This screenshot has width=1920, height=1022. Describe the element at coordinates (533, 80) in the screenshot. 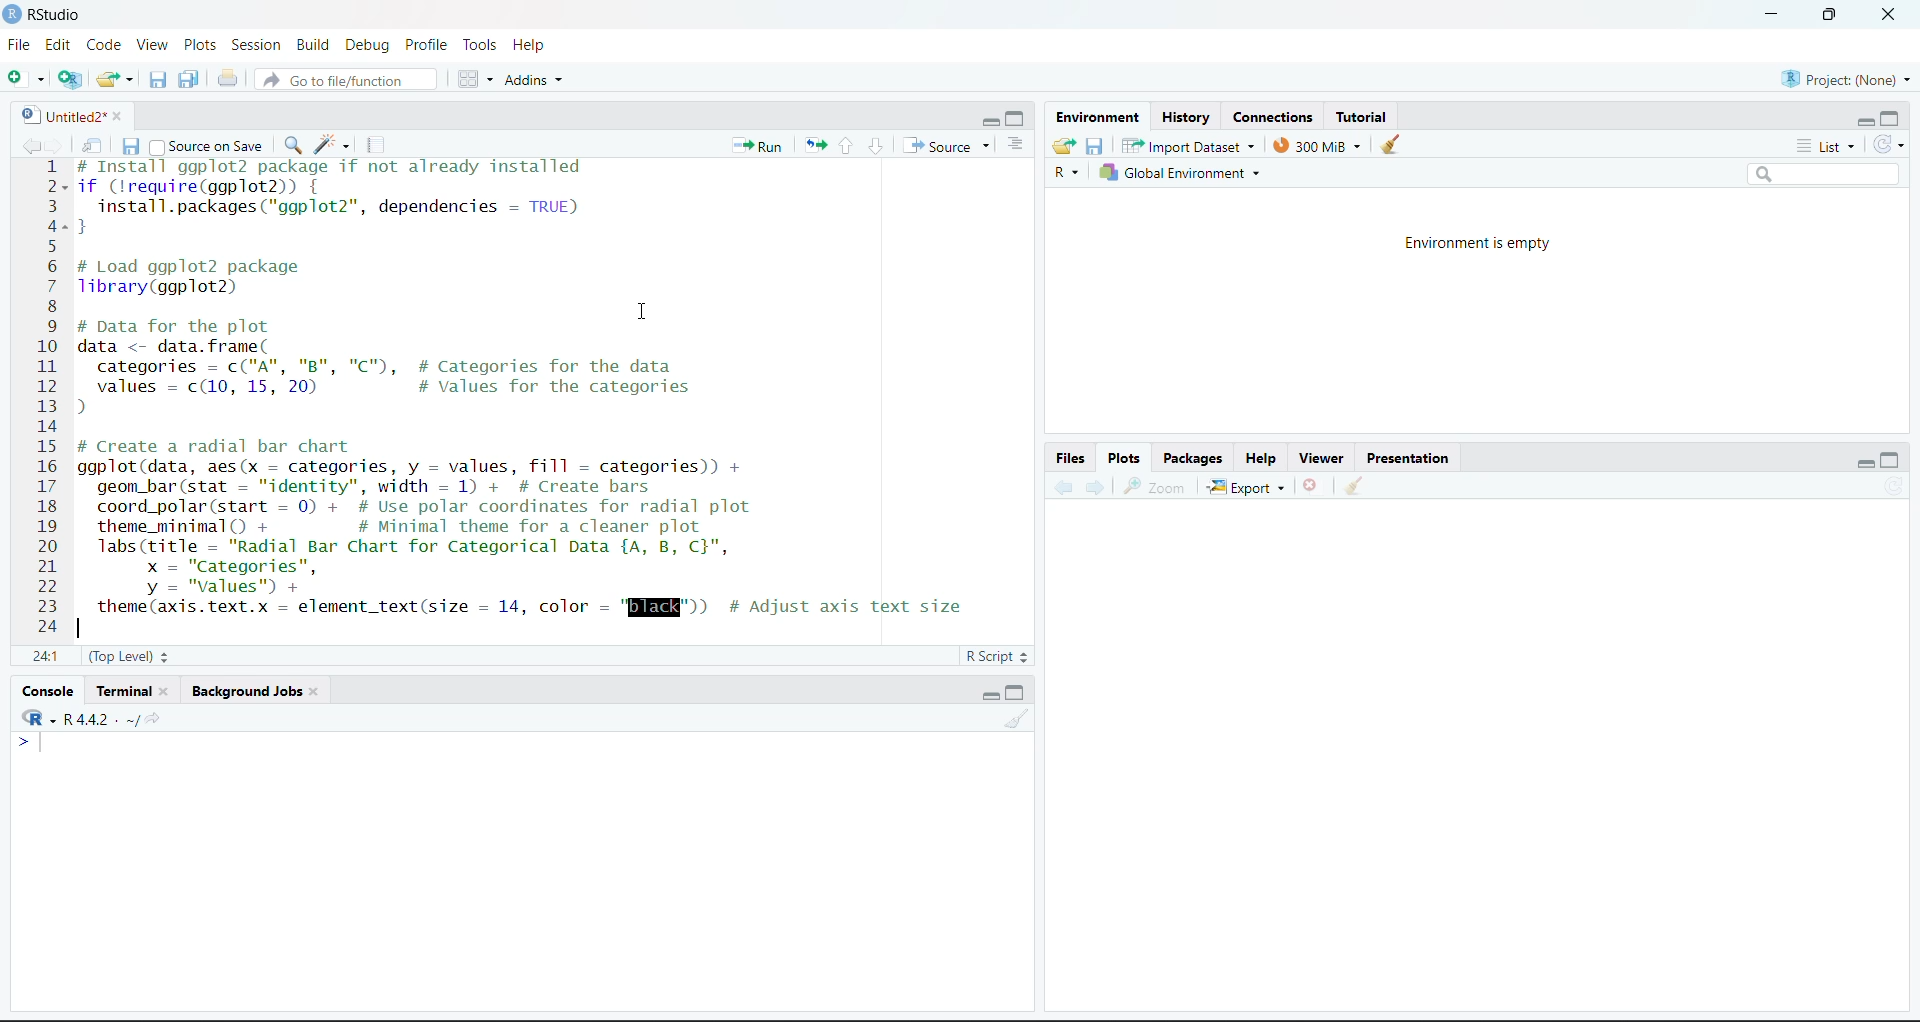

I see ` Addins ` at that location.